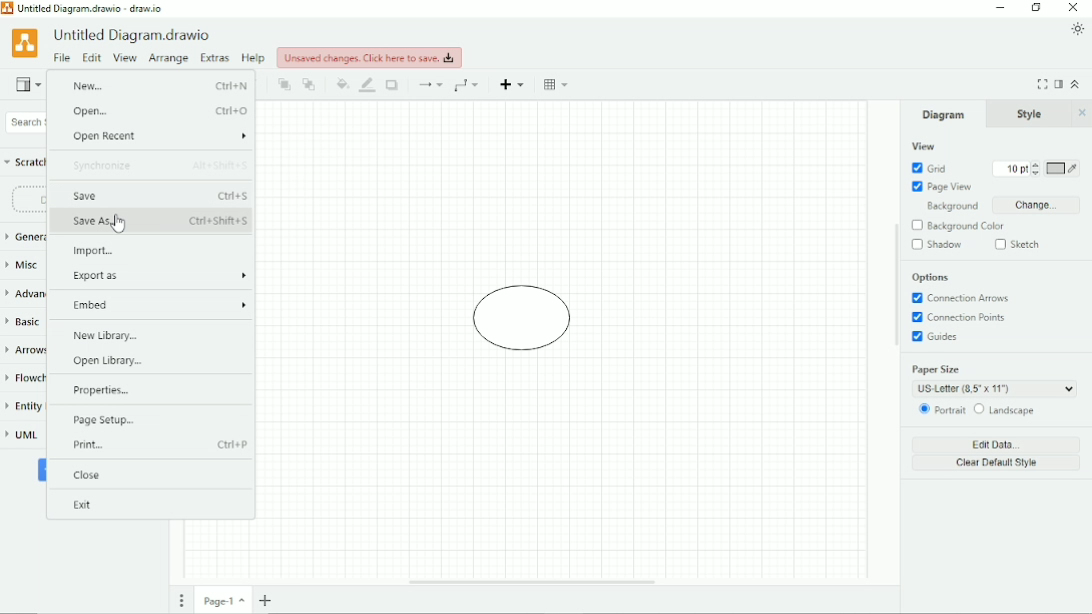  I want to click on Logo, so click(25, 44).